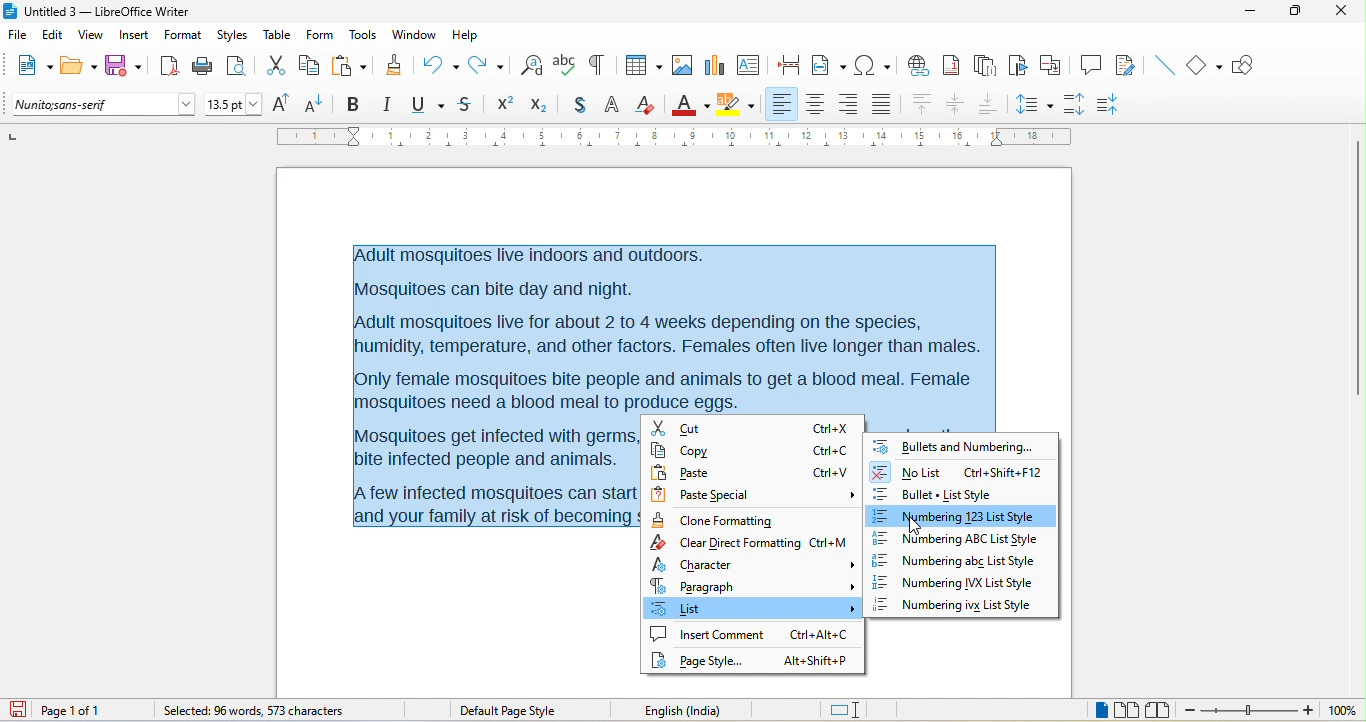 The height and width of the screenshot is (722, 1366). I want to click on book view, so click(1157, 709).